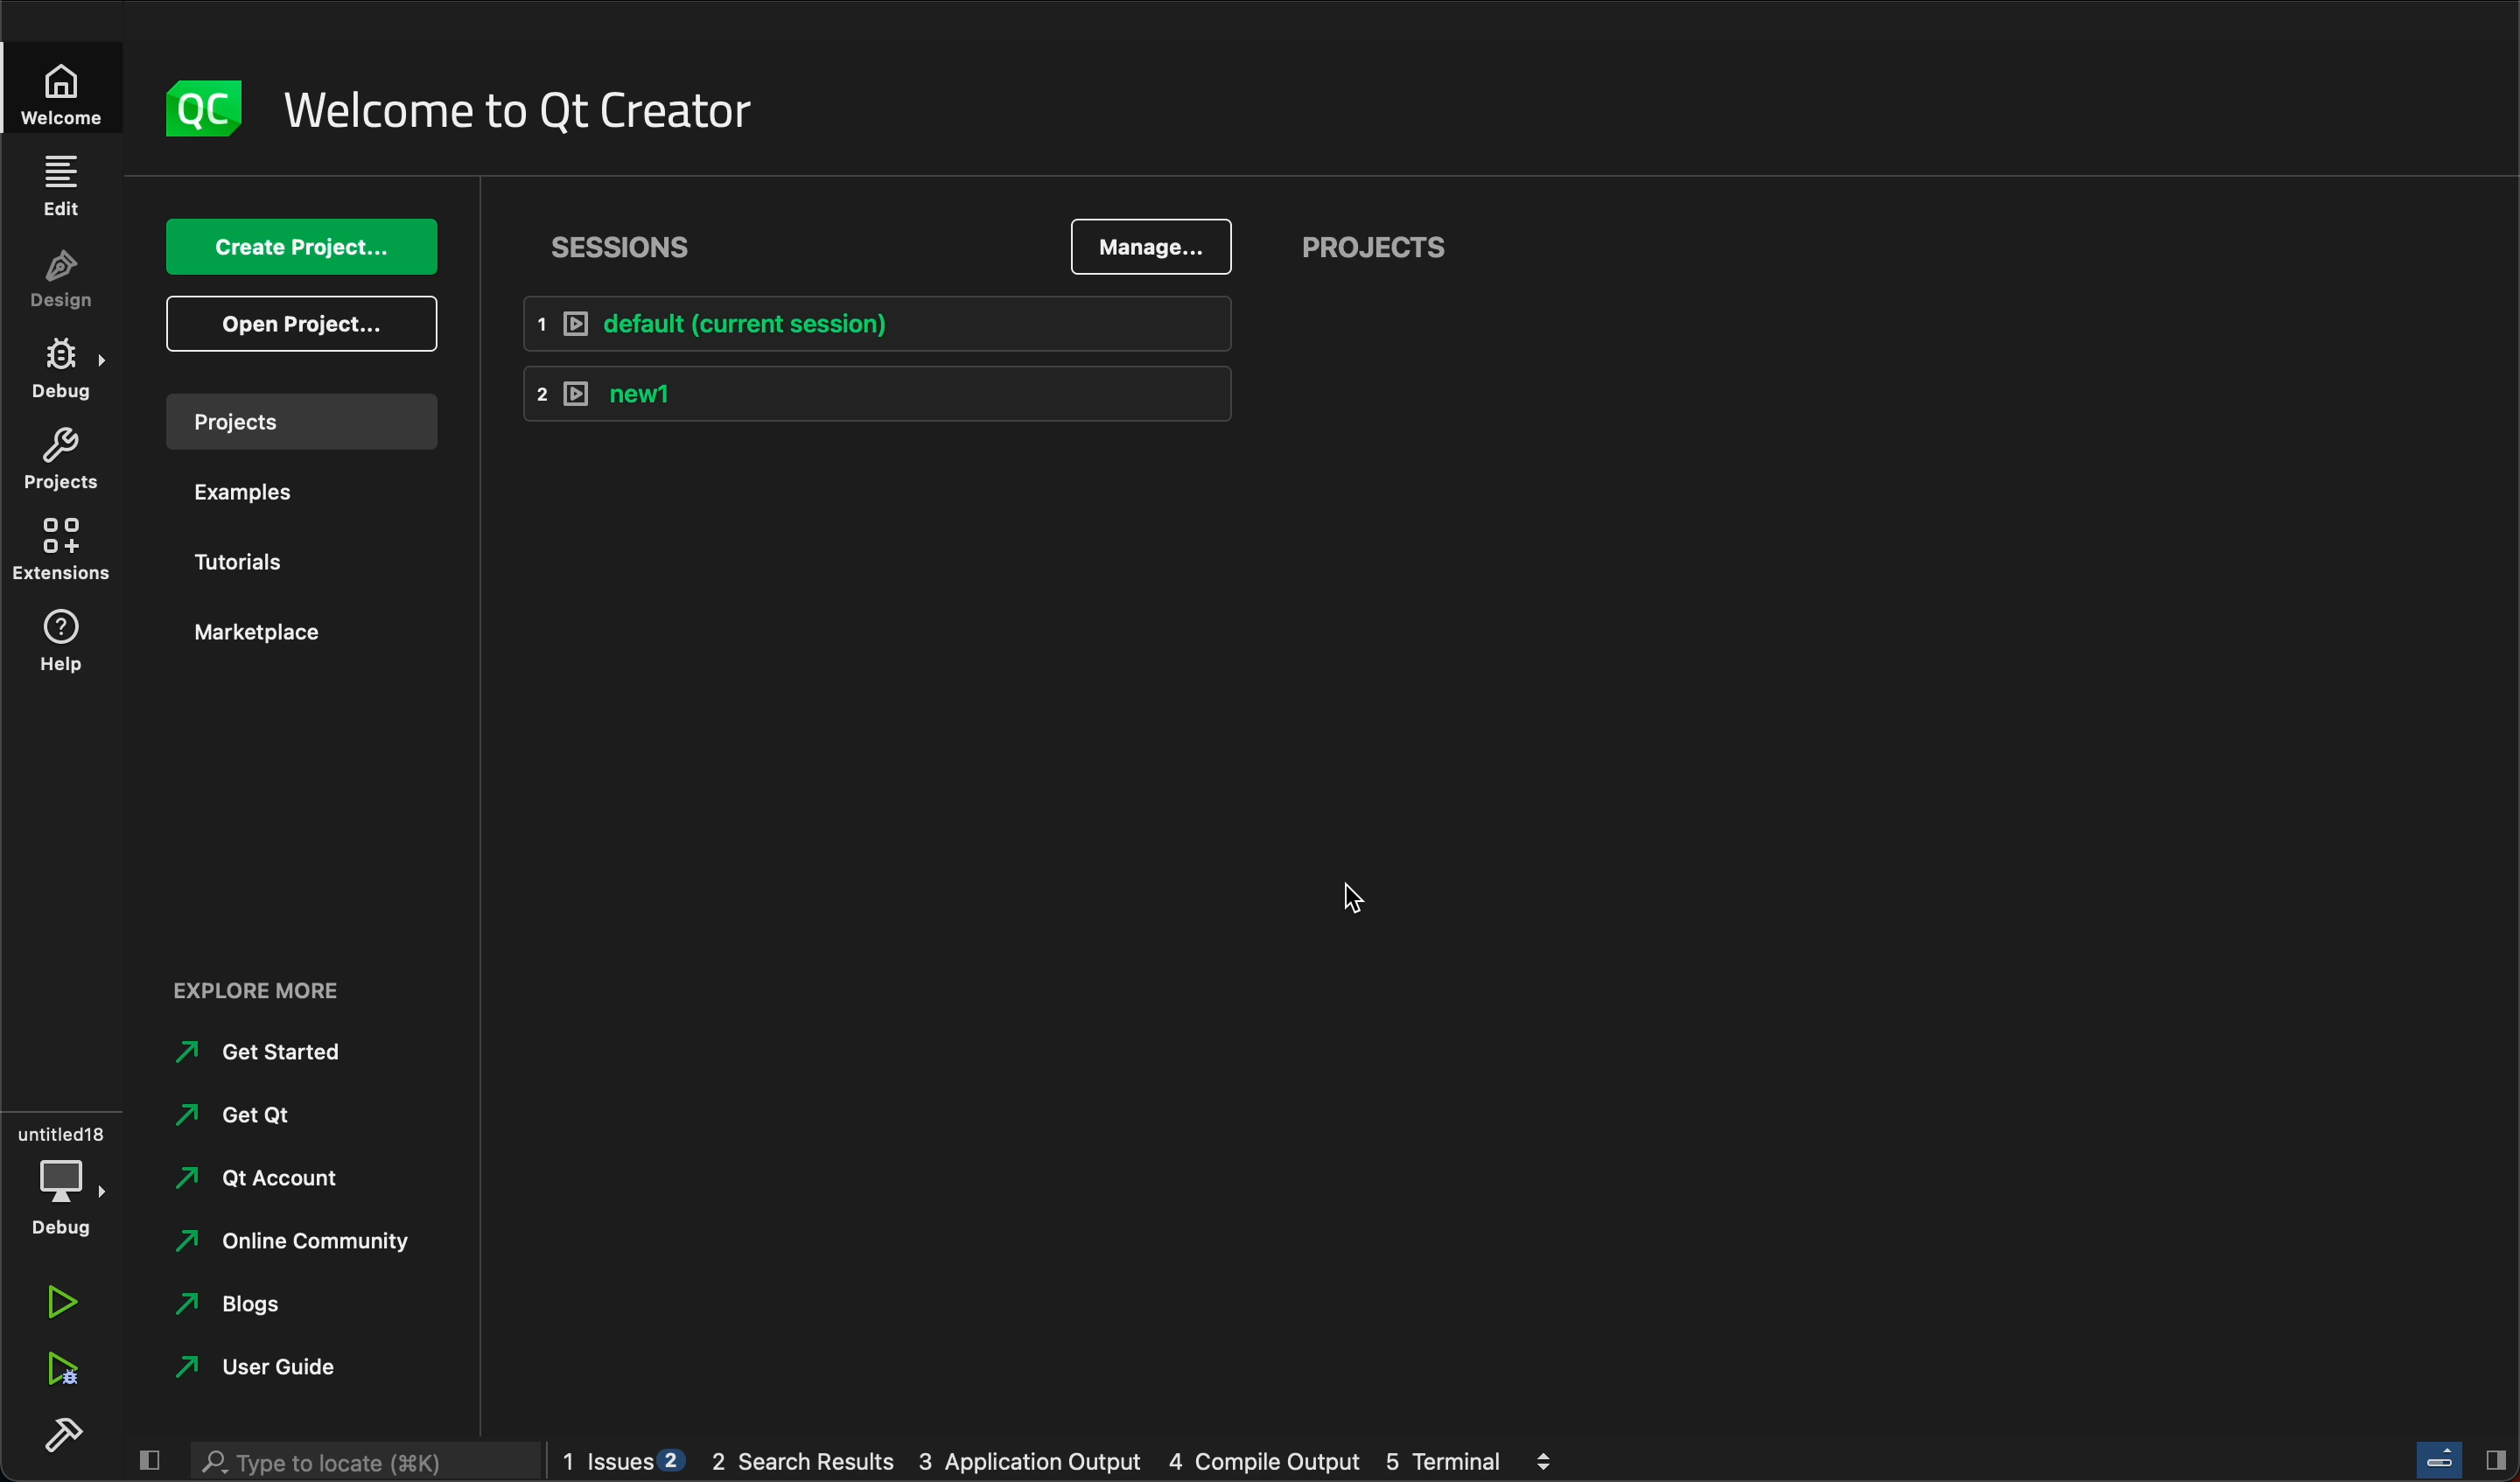  Describe the element at coordinates (1349, 891) in the screenshot. I see `cursor` at that location.